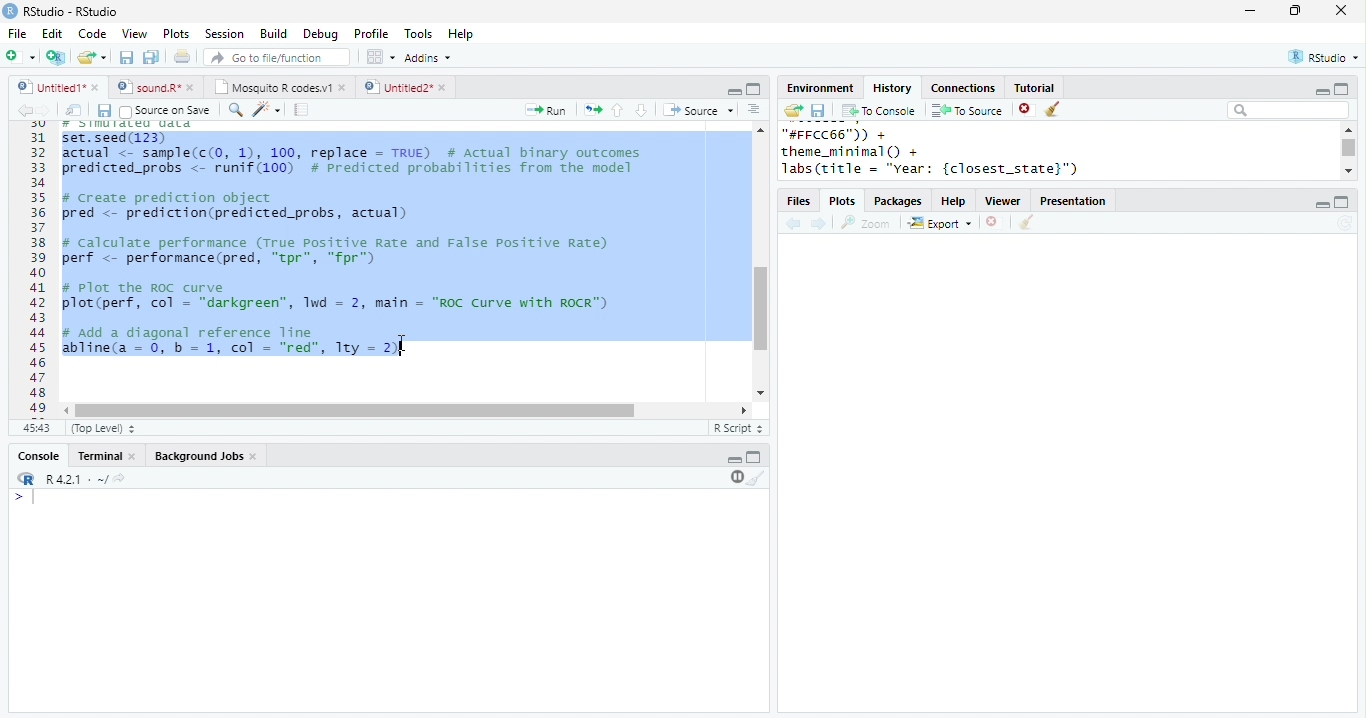 This screenshot has height=718, width=1366. I want to click on RStudio, so click(1326, 56).